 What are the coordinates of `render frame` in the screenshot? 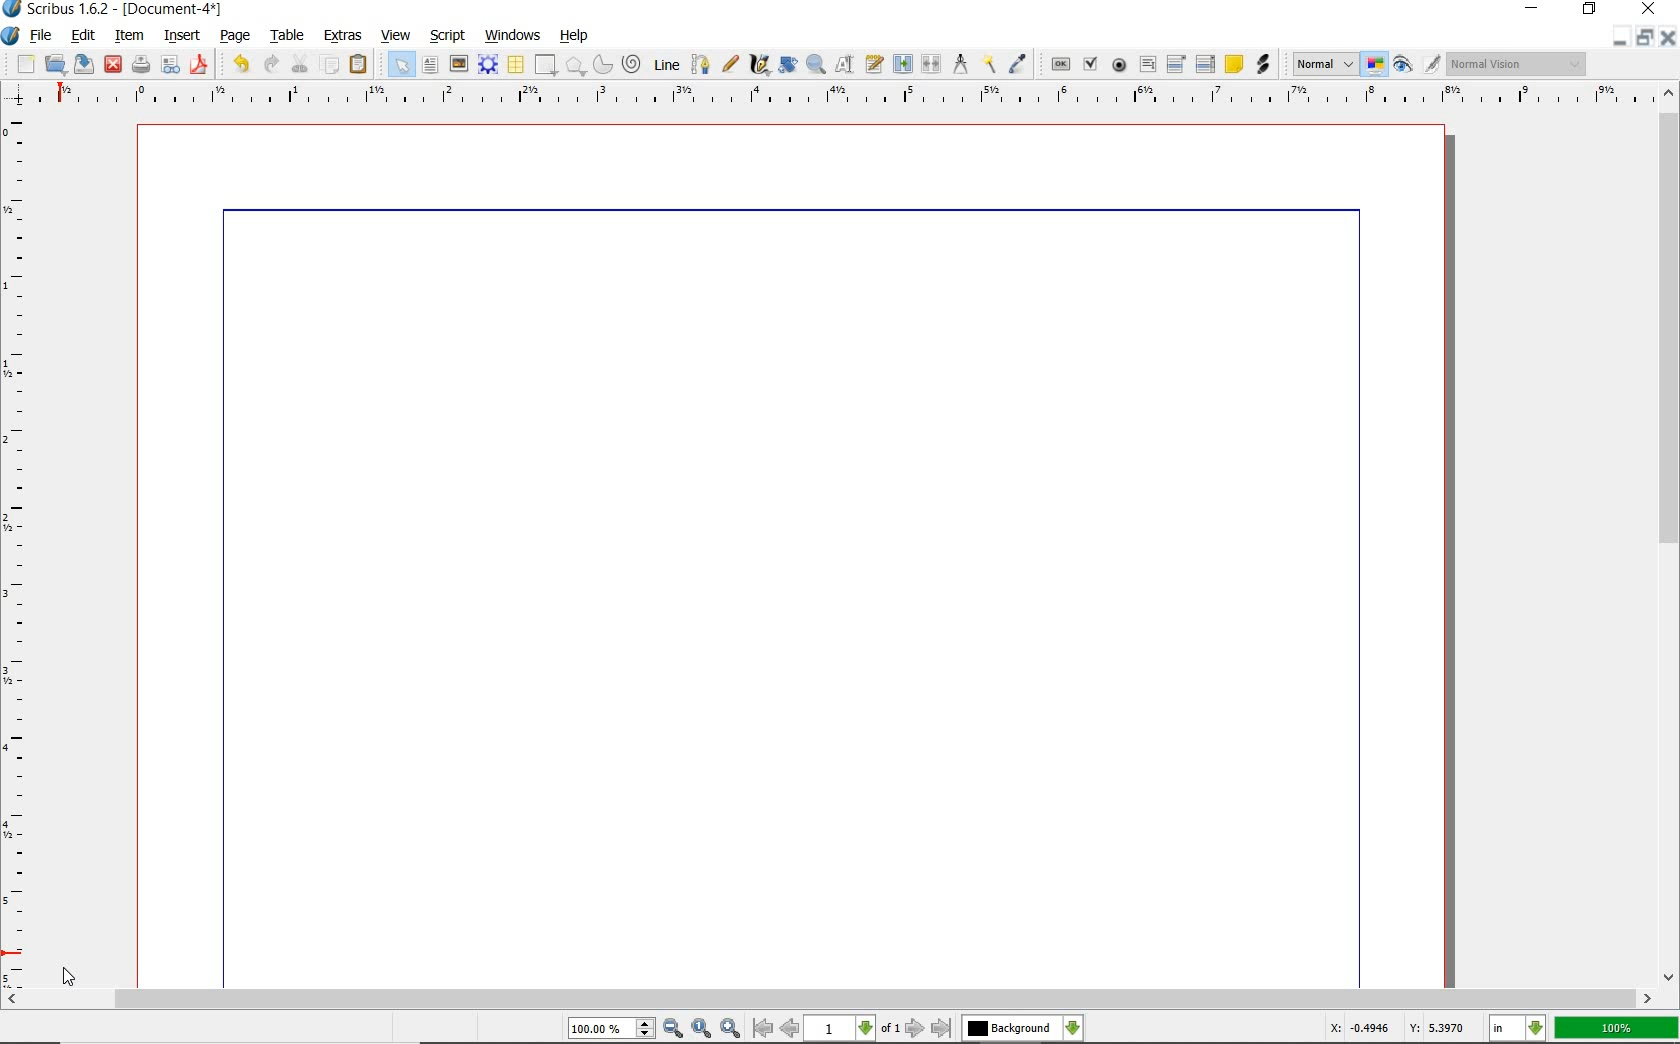 It's located at (488, 64).